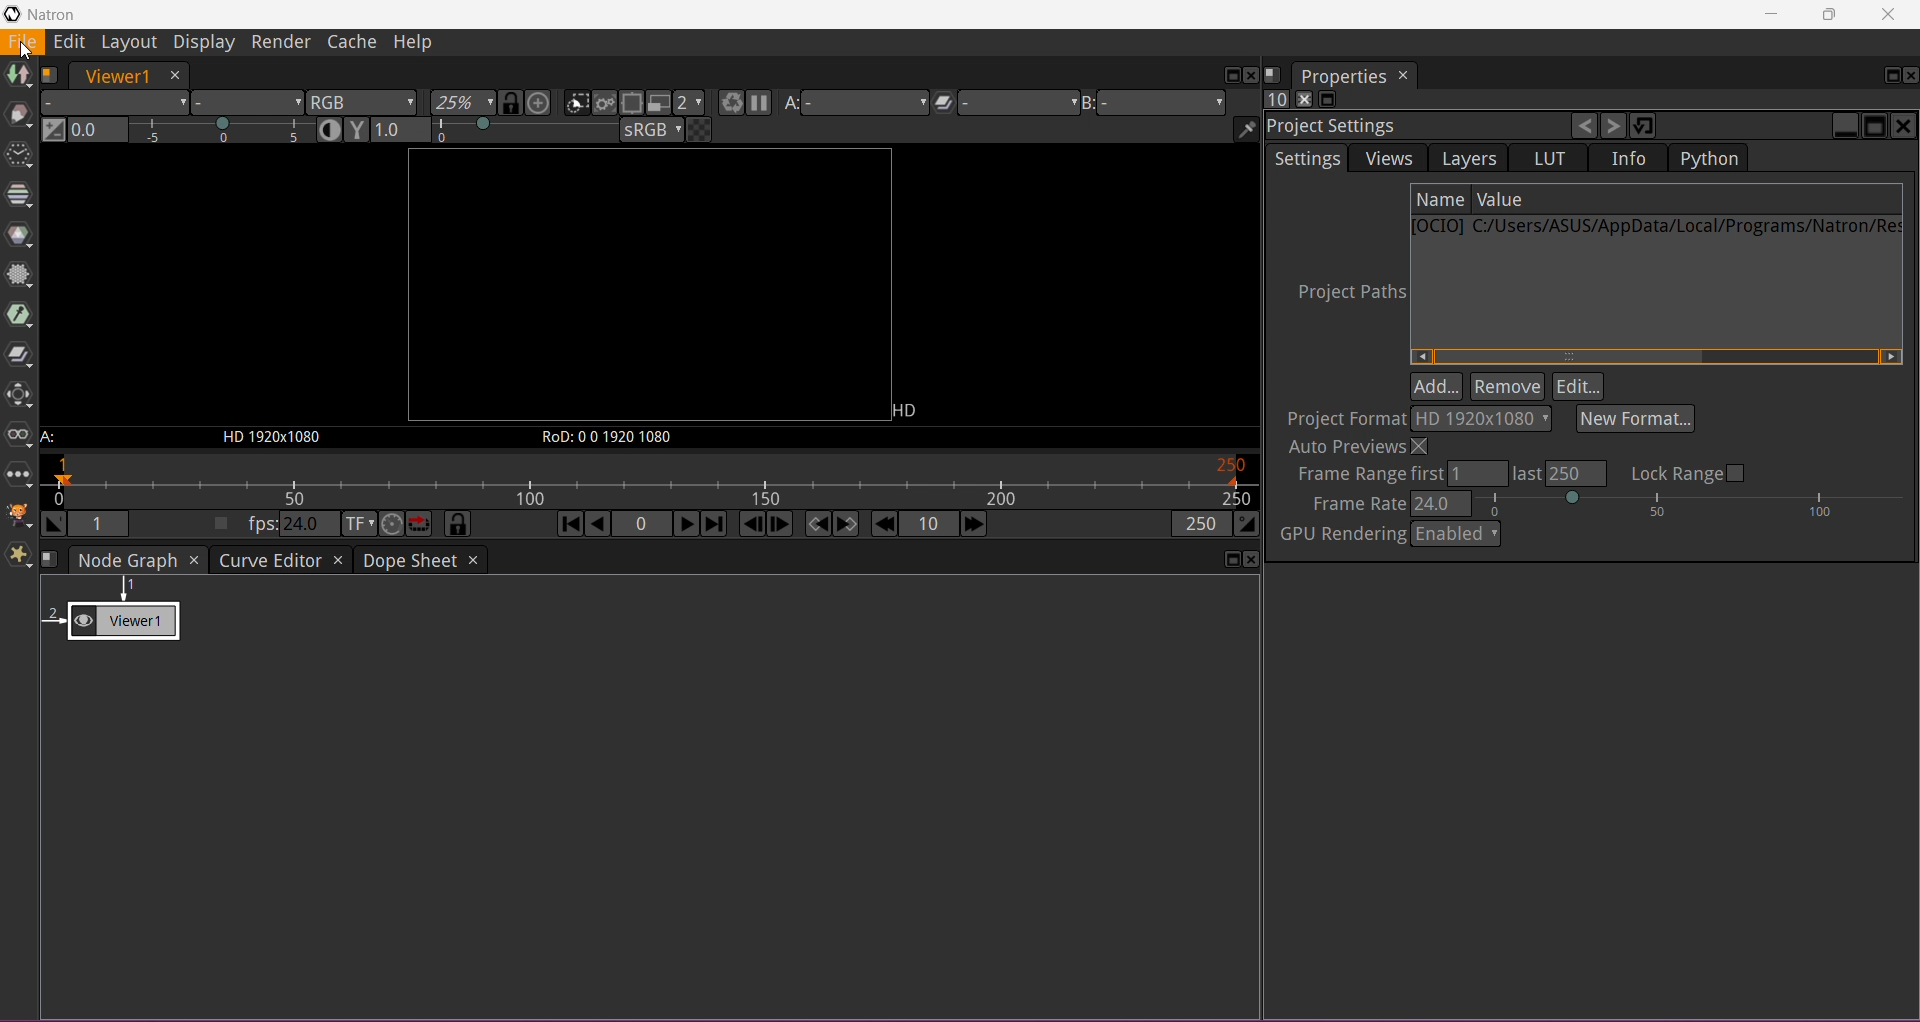  Describe the element at coordinates (1356, 447) in the screenshot. I see `Auto Previews - enable/disable` at that location.